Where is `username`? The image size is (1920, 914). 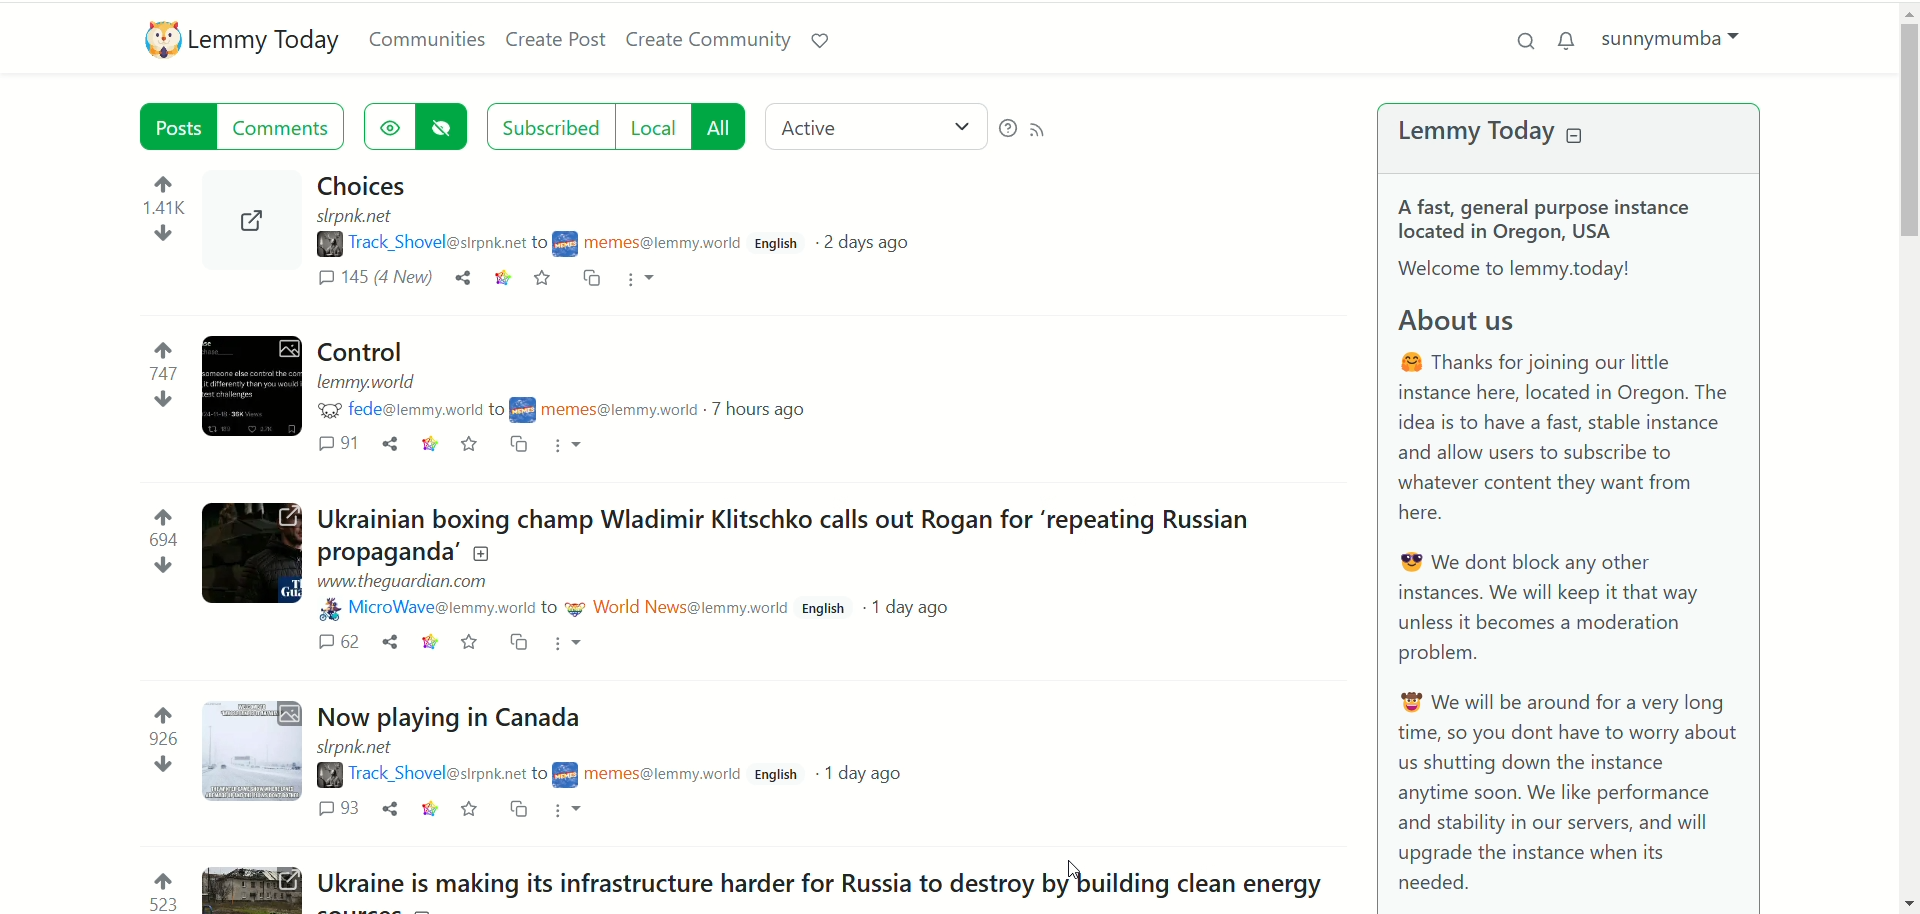 username is located at coordinates (419, 775).